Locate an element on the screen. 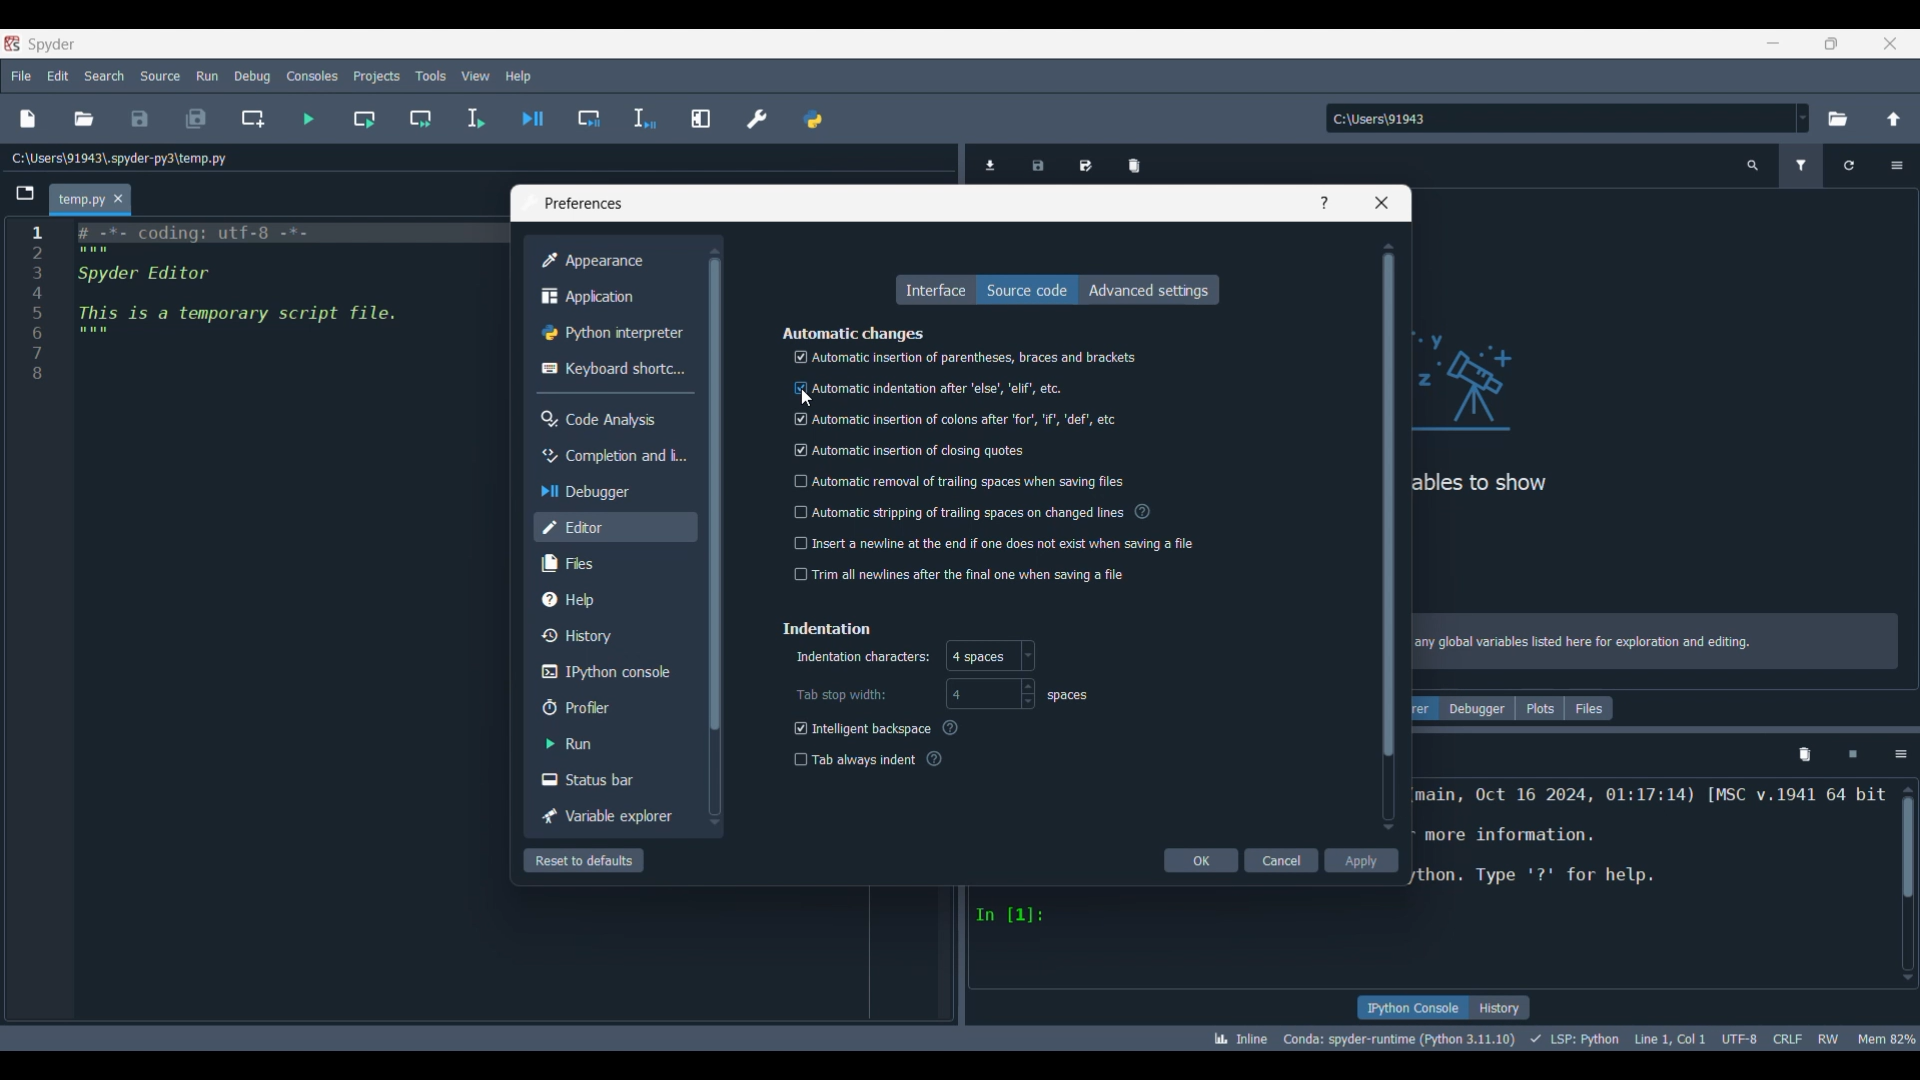  OK is located at coordinates (1200, 860).